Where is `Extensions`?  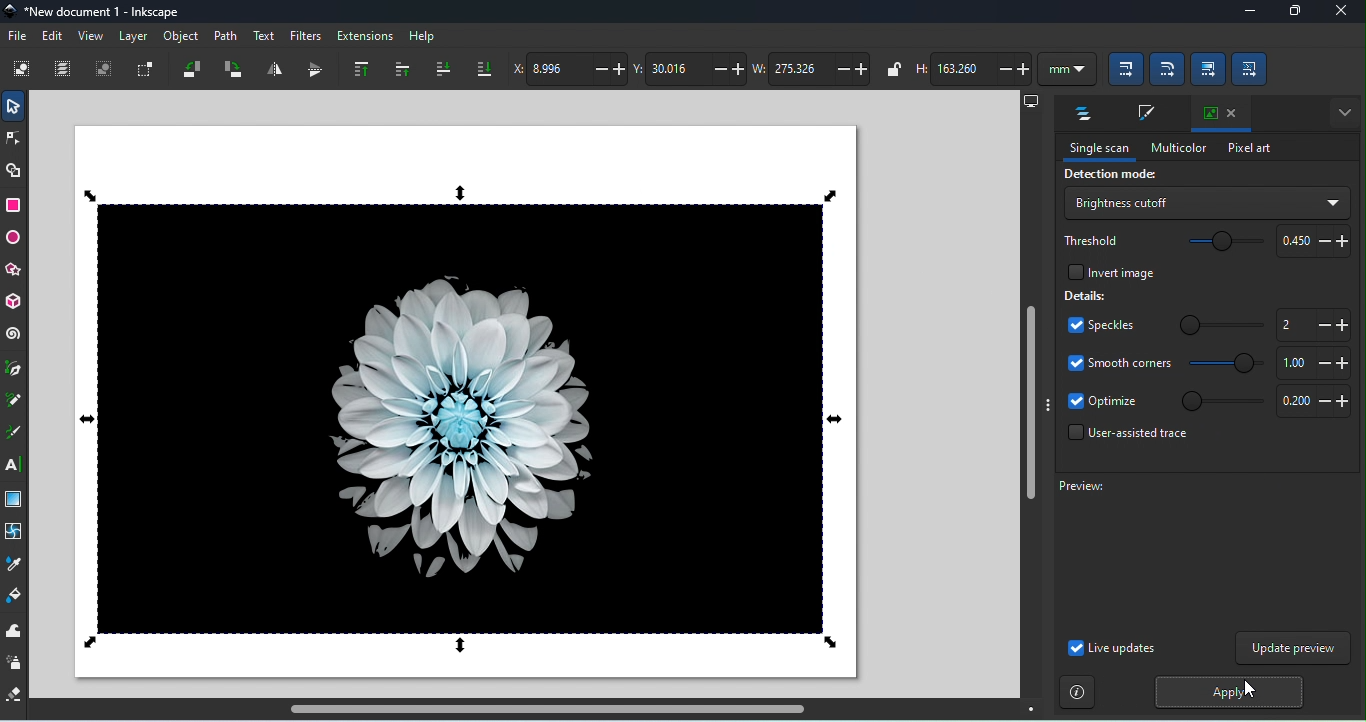 Extensions is located at coordinates (366, 34).